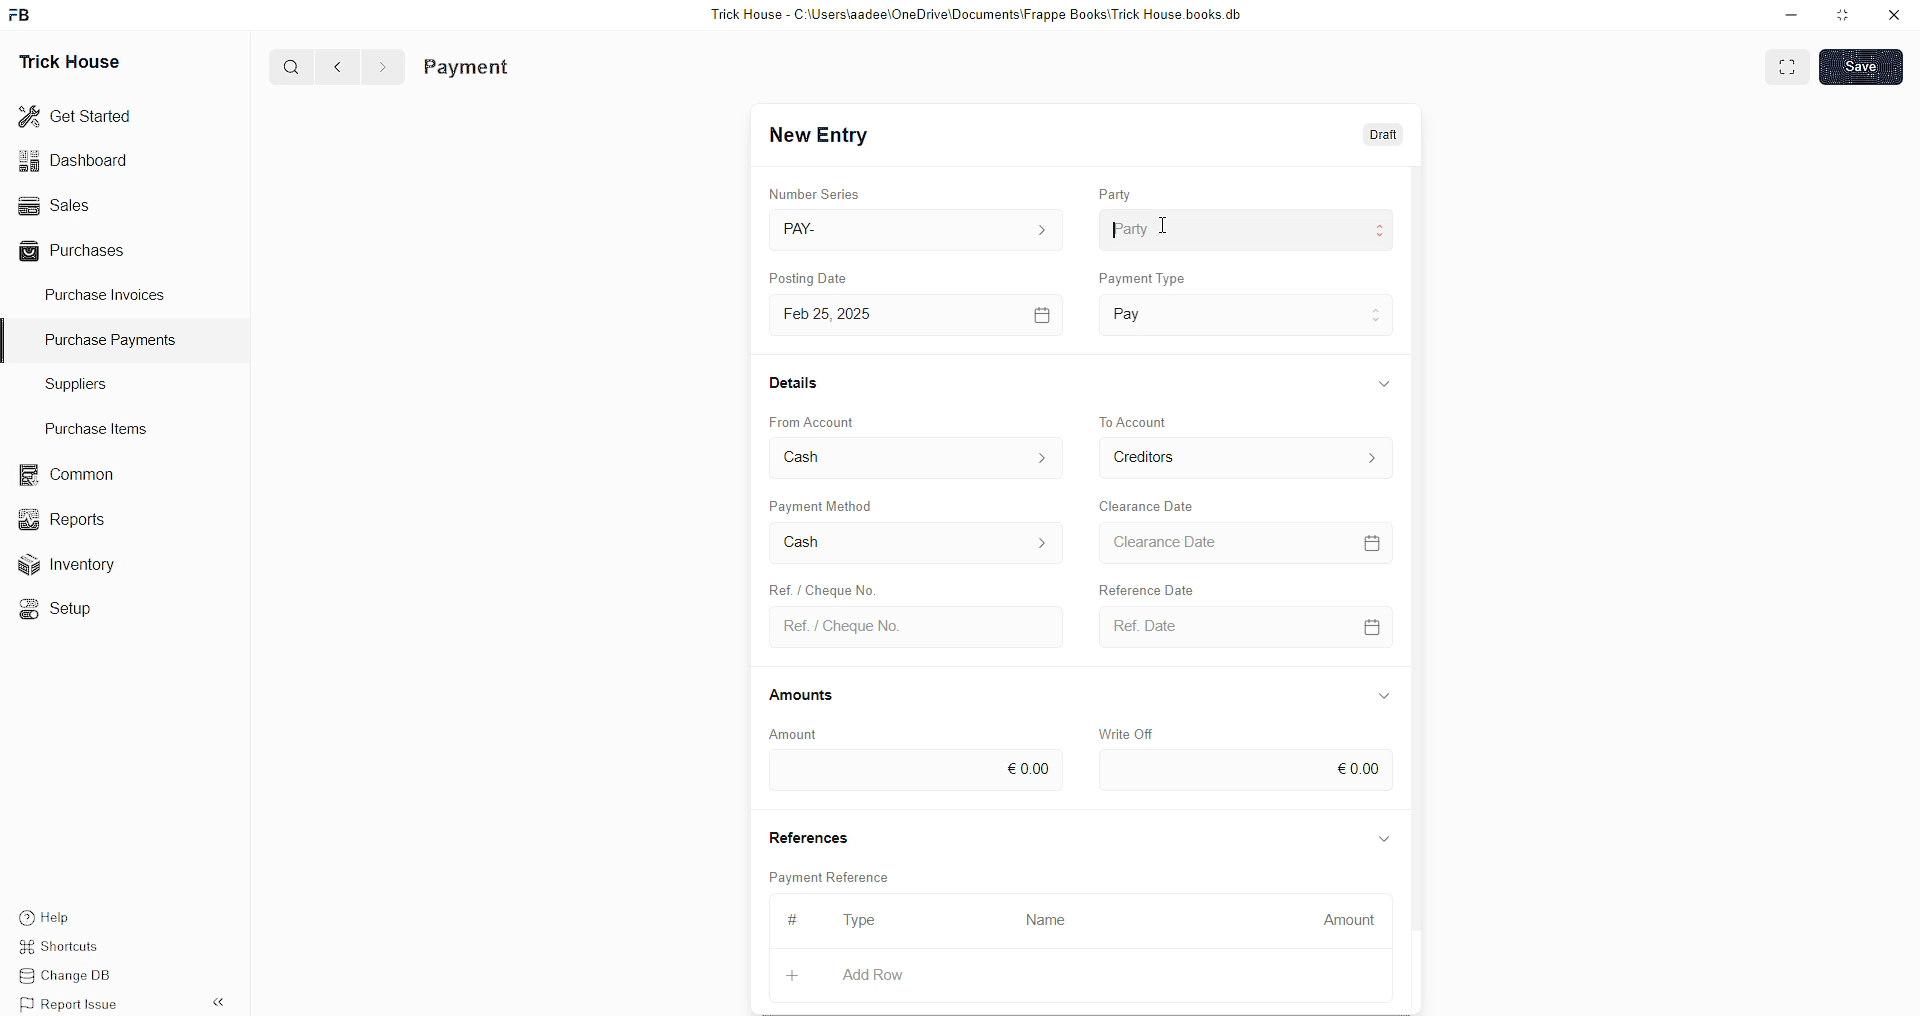 The width and height of the screenshot is (1920, 1016). What do you see at coordinates (69, 517) in the screenshot?
I see `Reports` at bounding box center [69, 517].